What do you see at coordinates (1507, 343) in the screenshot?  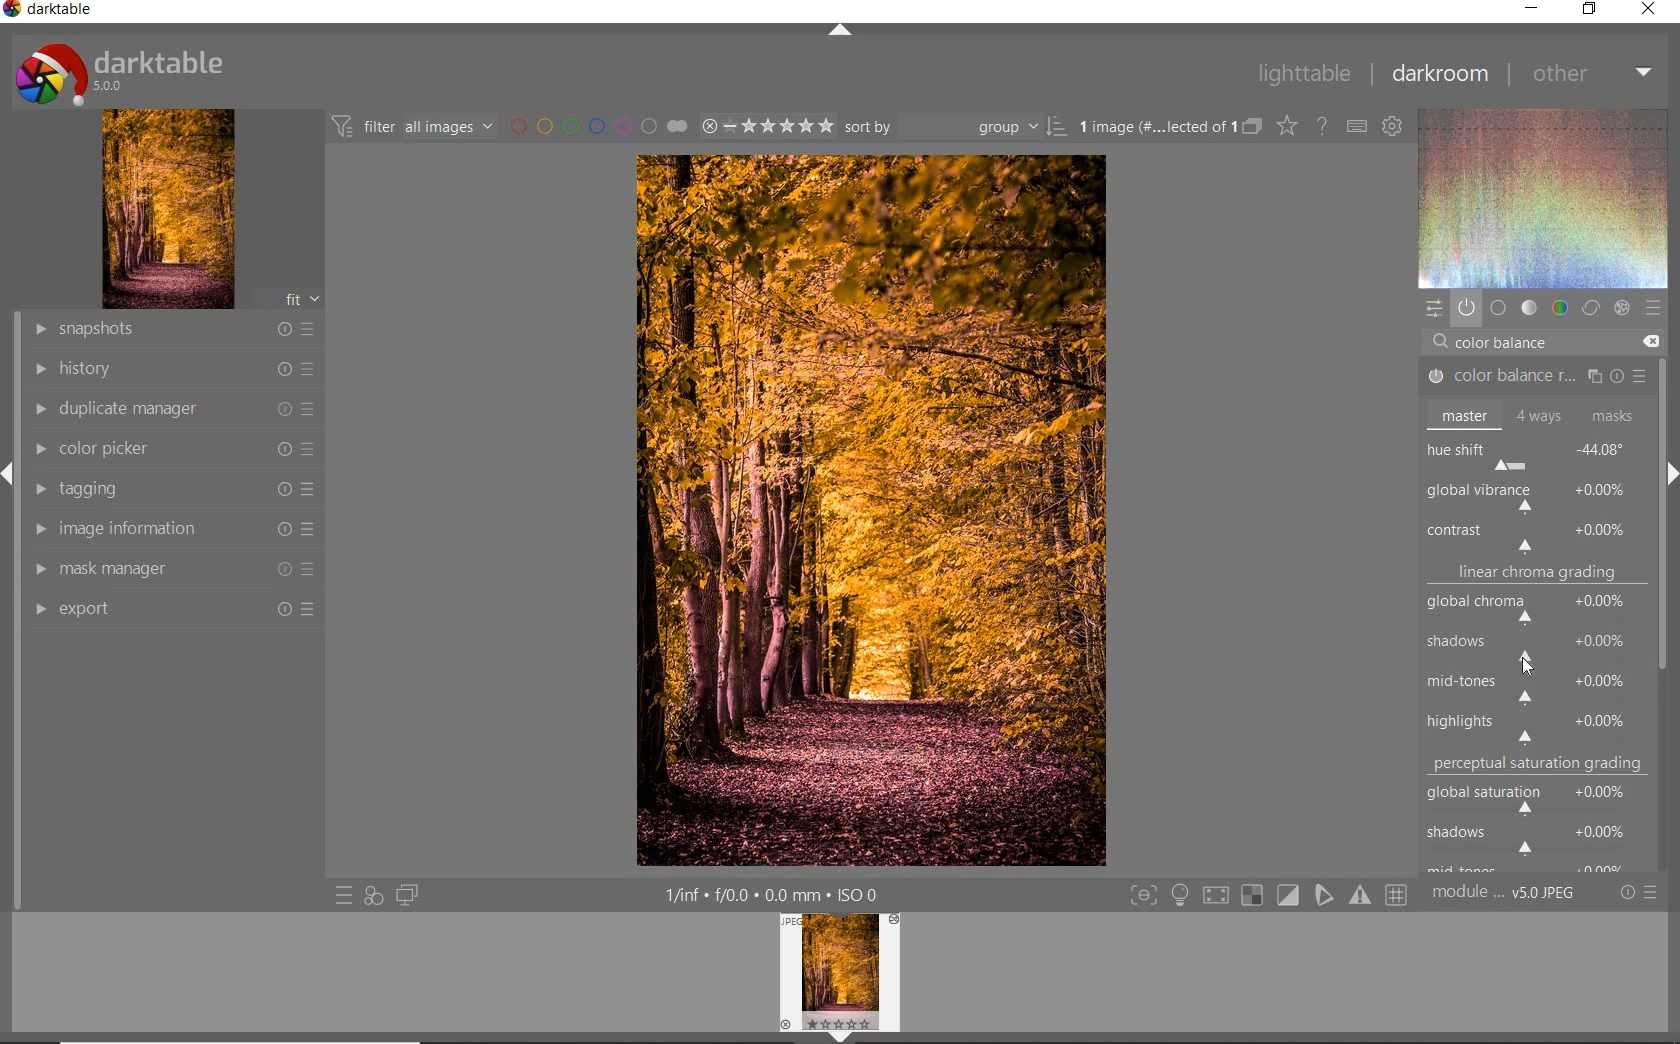 I see `COLOR BALANCE` at bounding box center [1507, 343].